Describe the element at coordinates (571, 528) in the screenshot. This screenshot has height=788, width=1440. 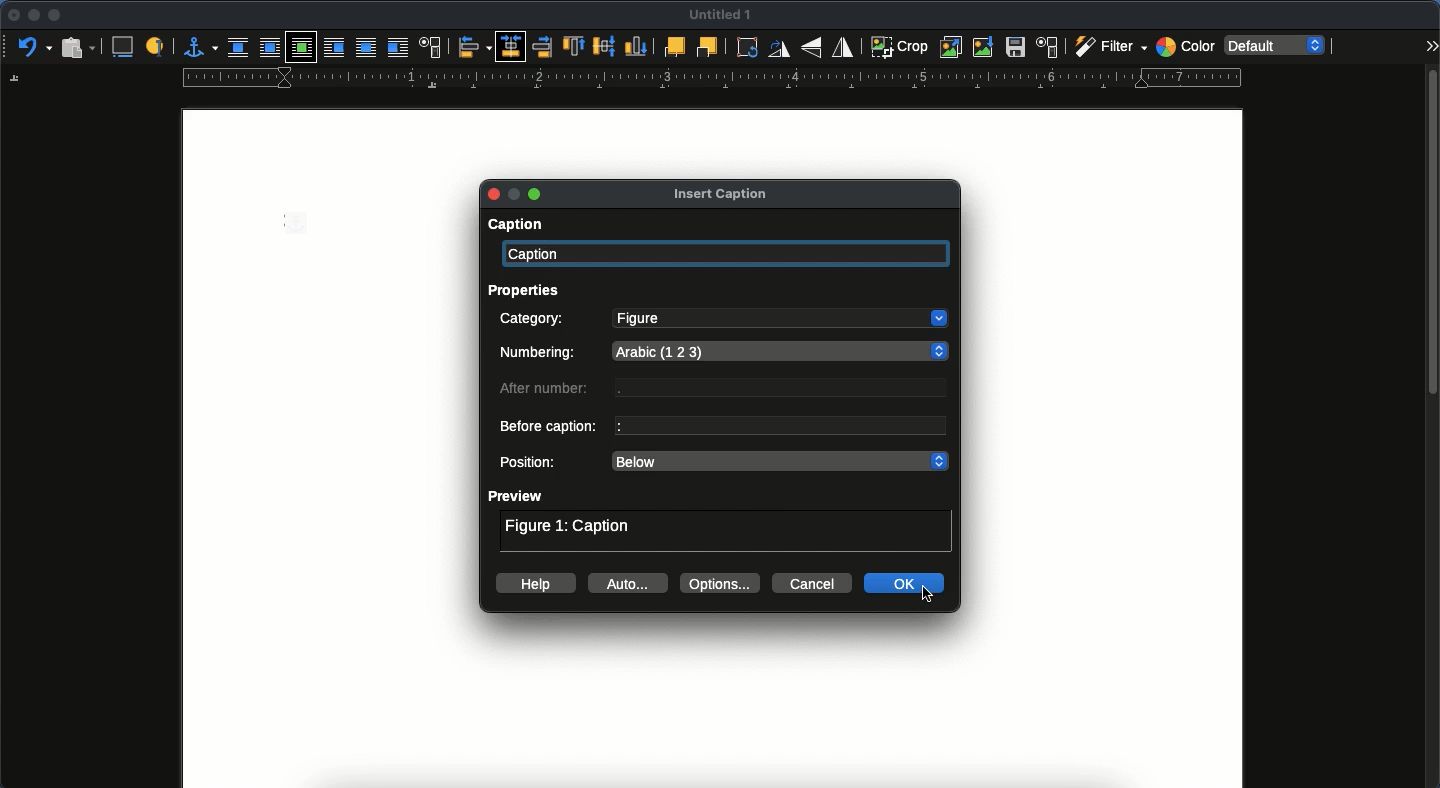
I see `figure 1: caption` at that location.